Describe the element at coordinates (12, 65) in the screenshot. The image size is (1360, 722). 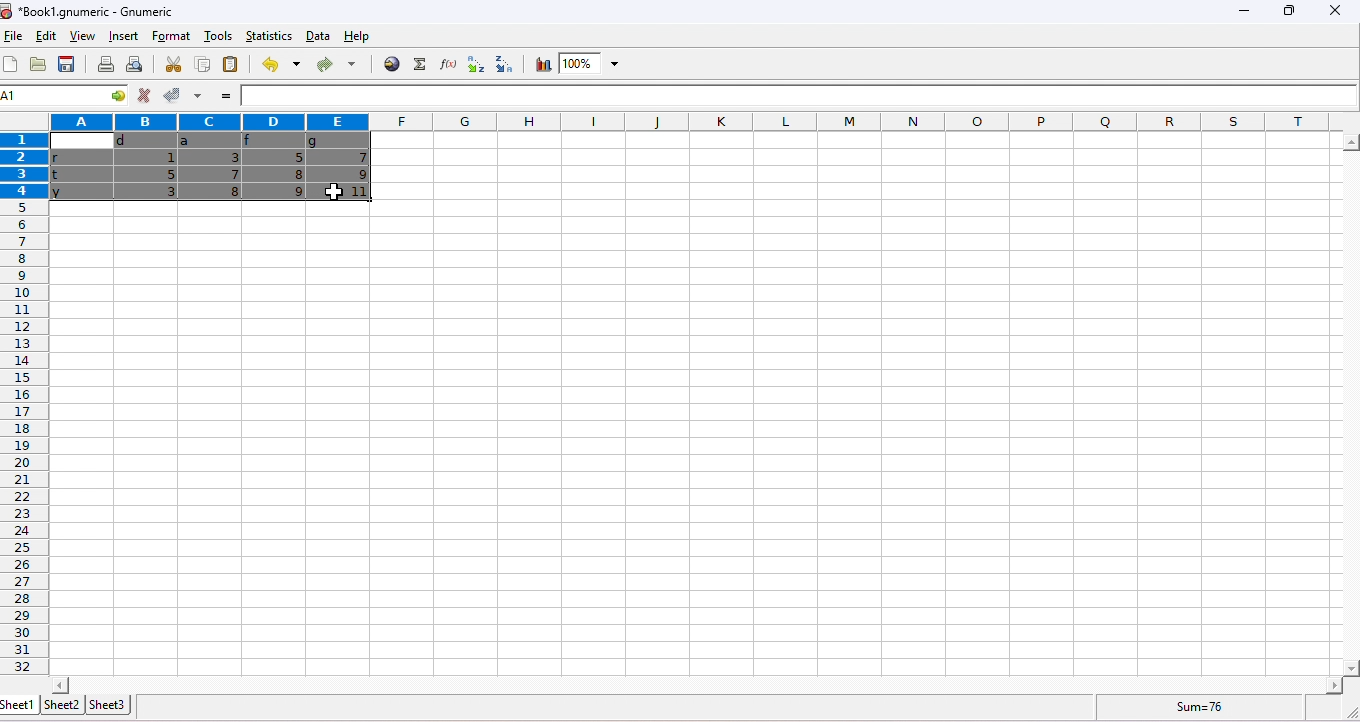
I see `new` at that location.